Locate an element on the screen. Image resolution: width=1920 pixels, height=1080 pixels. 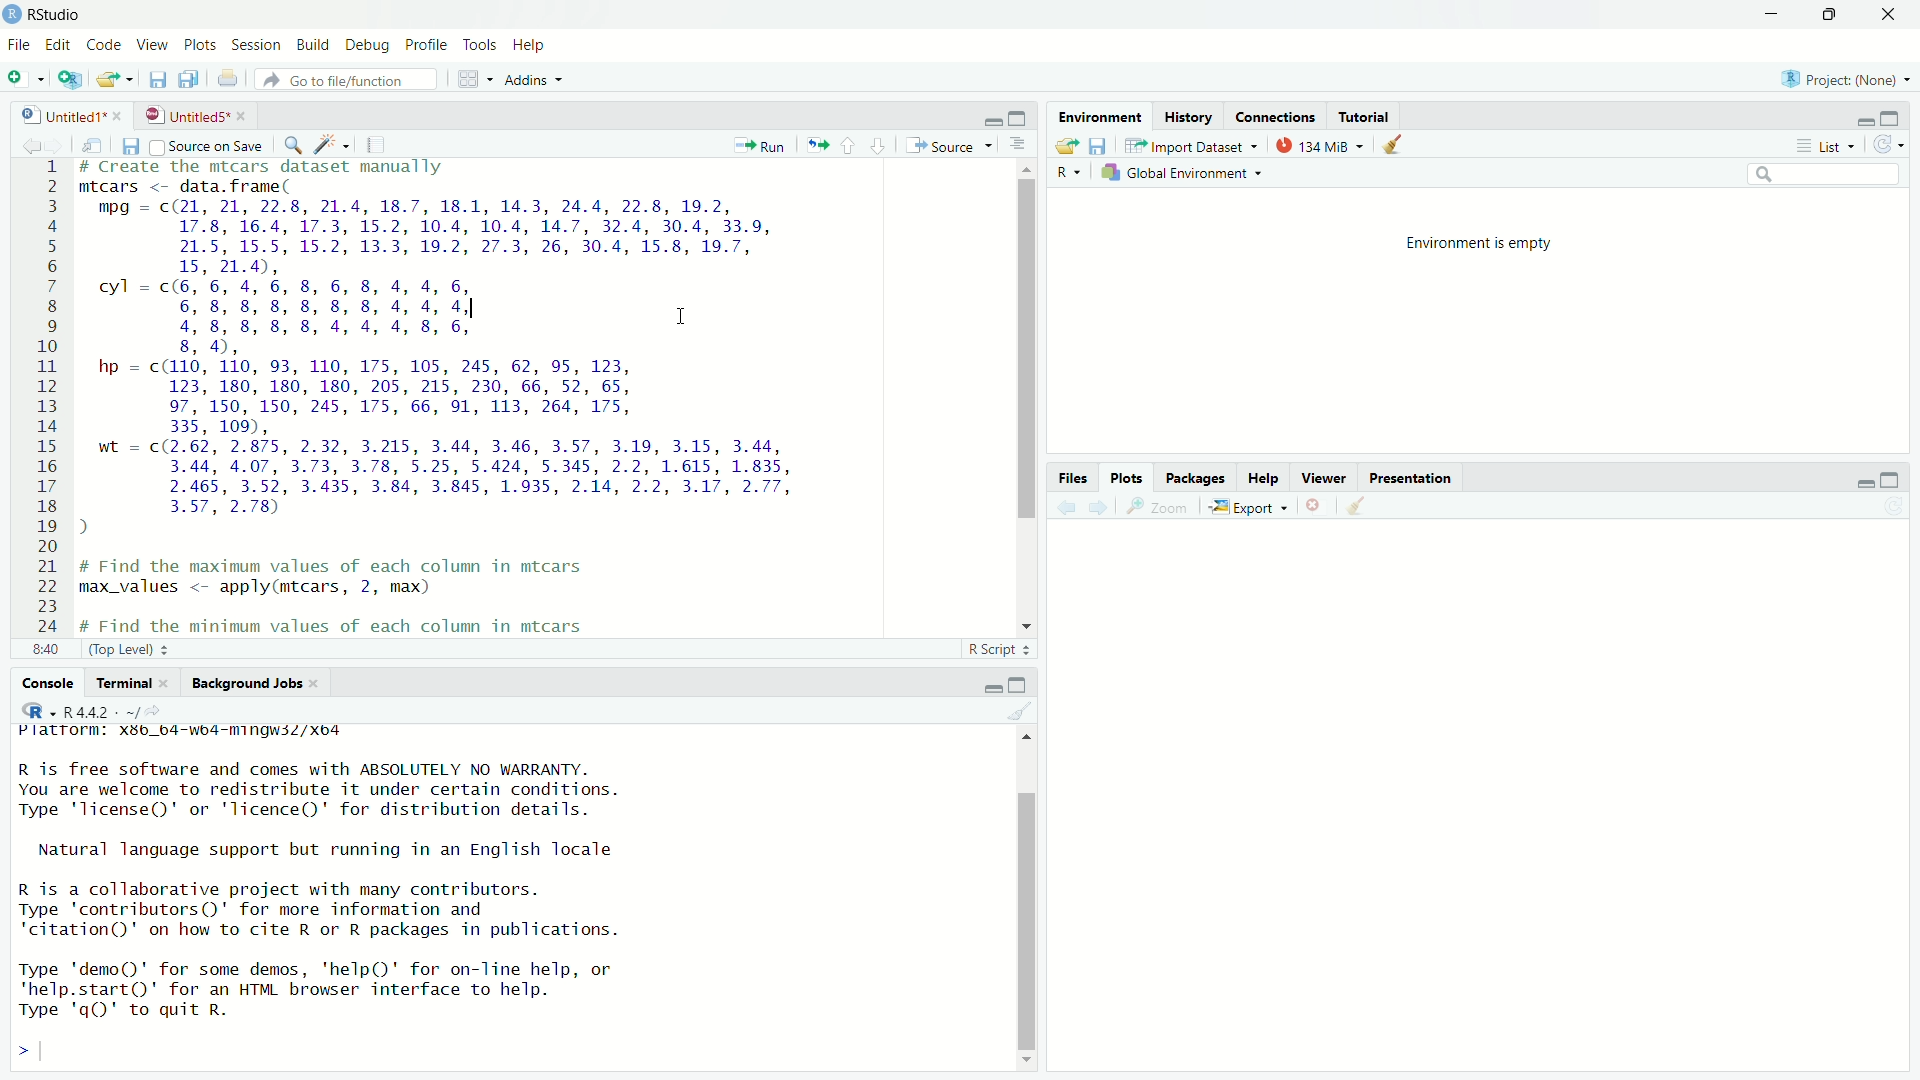
close is located at coordinates (1317, 504).